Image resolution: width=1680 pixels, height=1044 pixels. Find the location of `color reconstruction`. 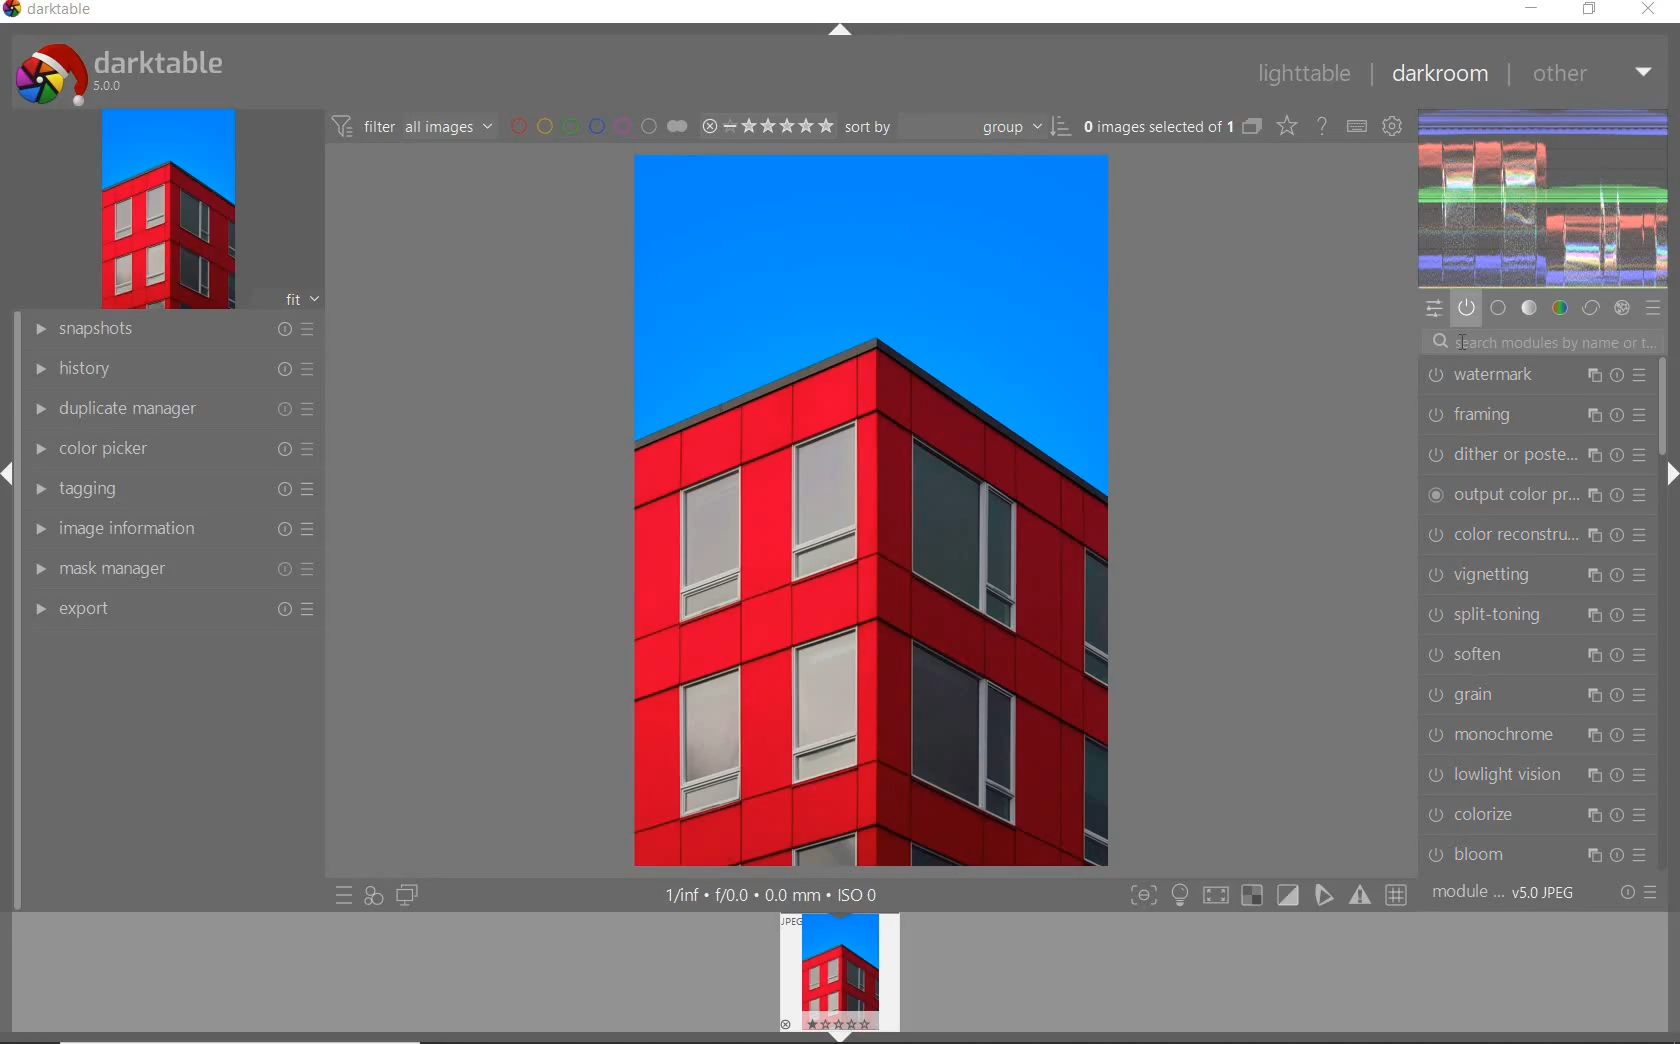

color reconstruction is located at coordinates (1537, 533).